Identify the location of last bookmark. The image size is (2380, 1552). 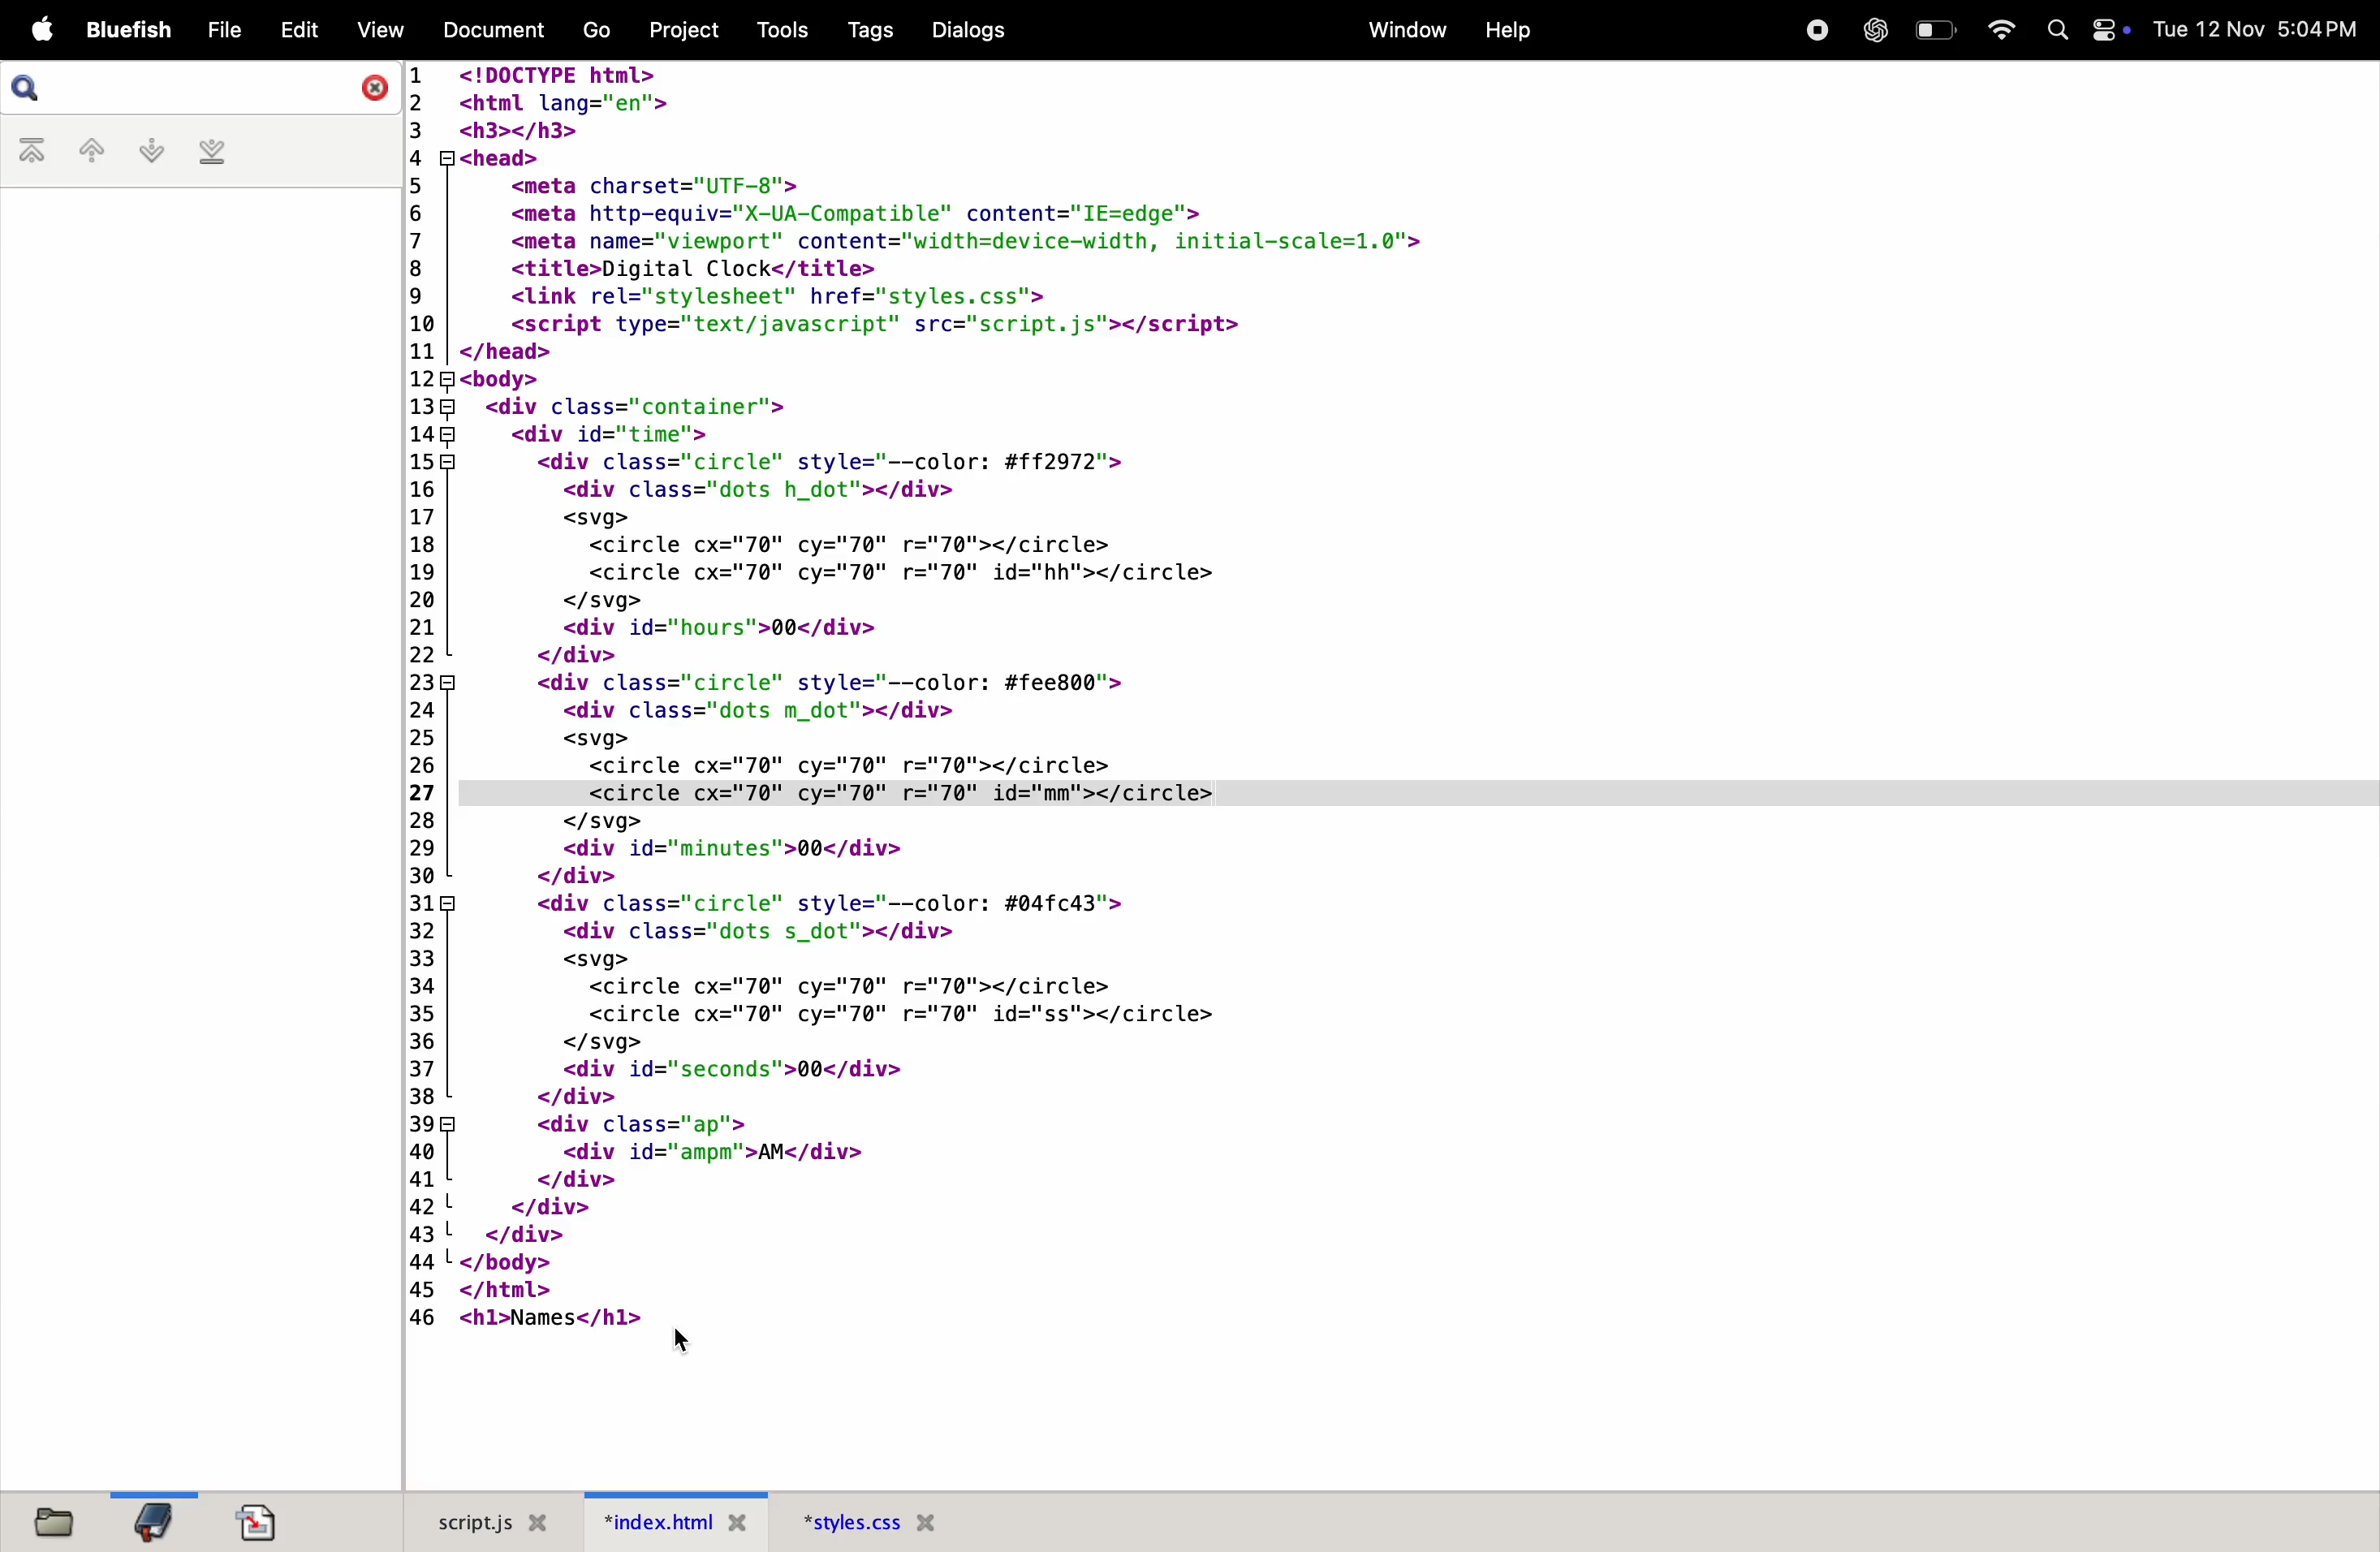
(212, 151).